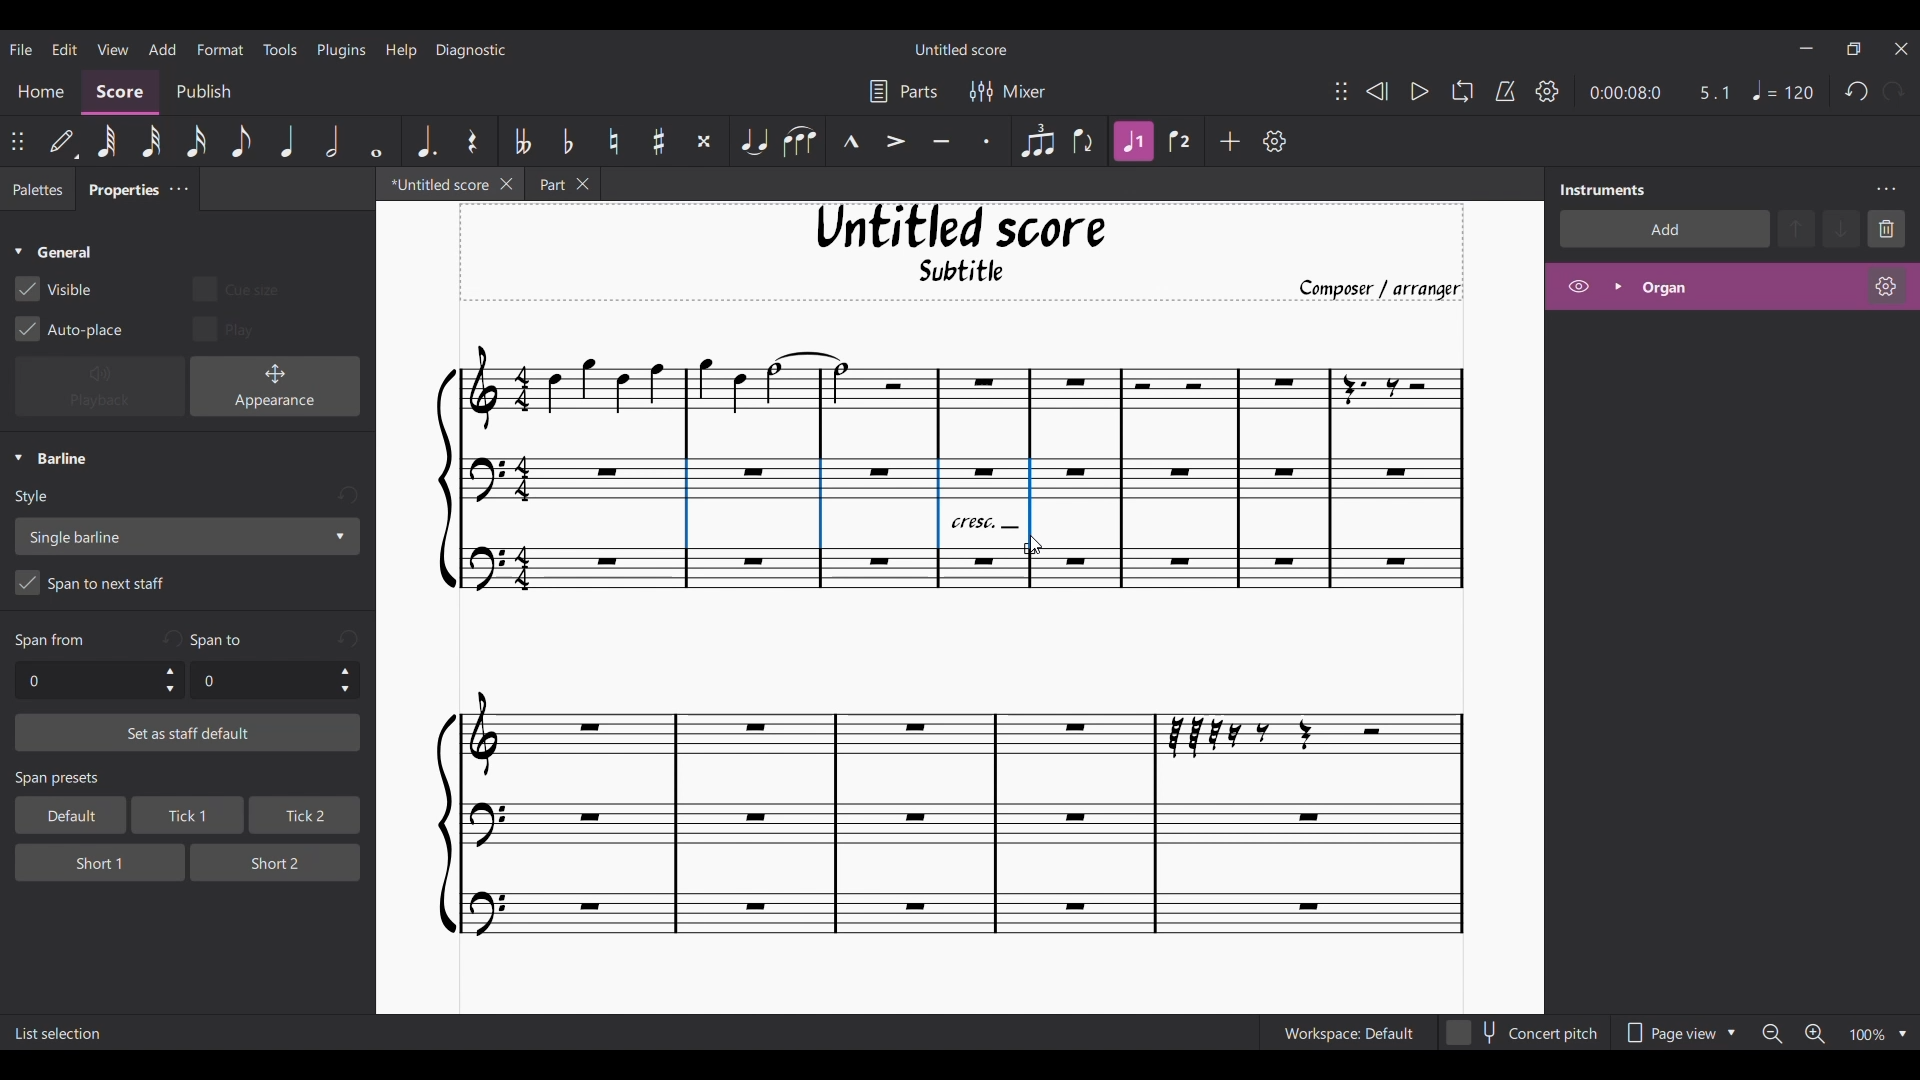 The width and height of the screenshot is (1920, 1080). Describe the element at coordinates (260, 681) in the screenshot. I see `Type in Span to` at that location.